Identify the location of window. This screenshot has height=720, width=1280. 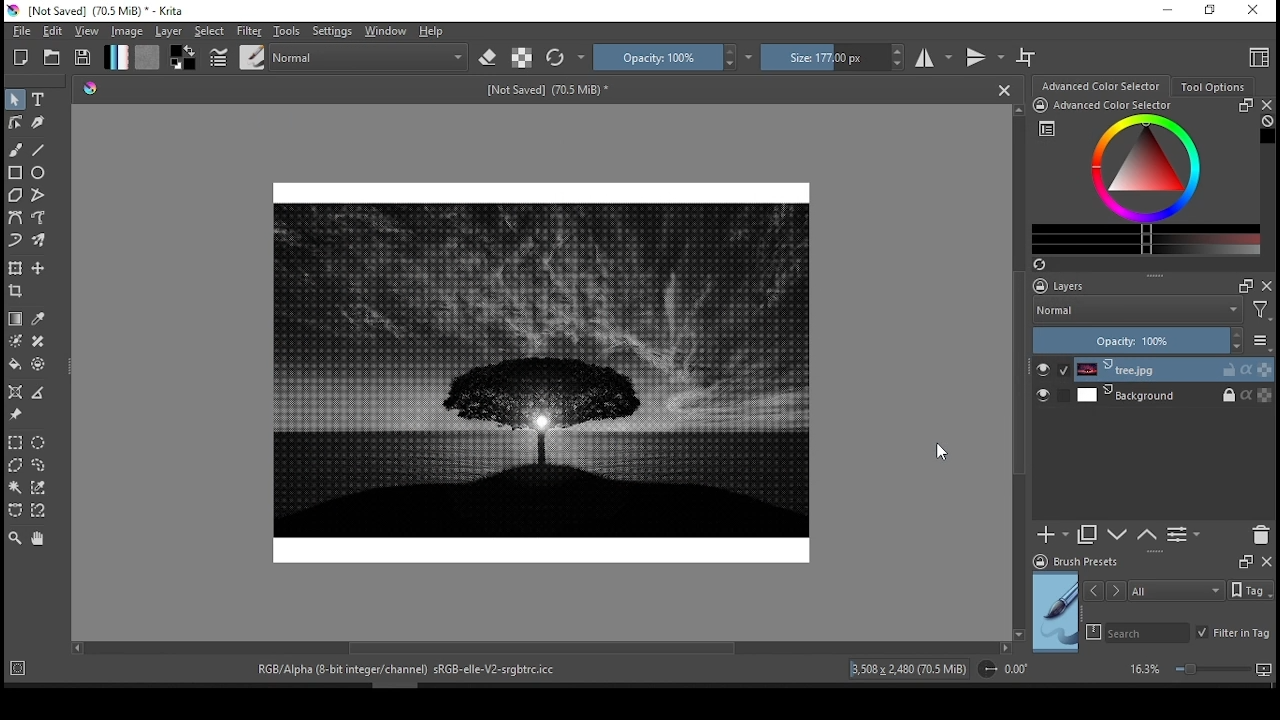
(386, 31).